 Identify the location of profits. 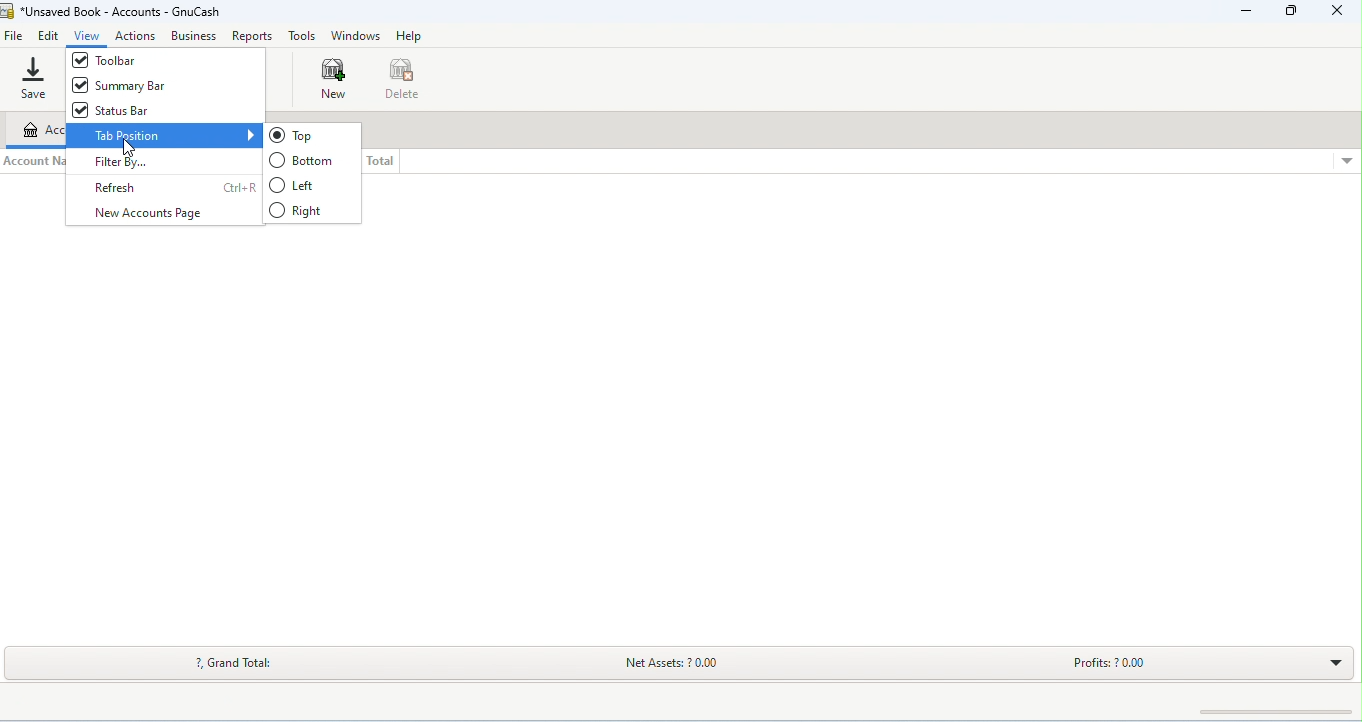
(1112, 664).